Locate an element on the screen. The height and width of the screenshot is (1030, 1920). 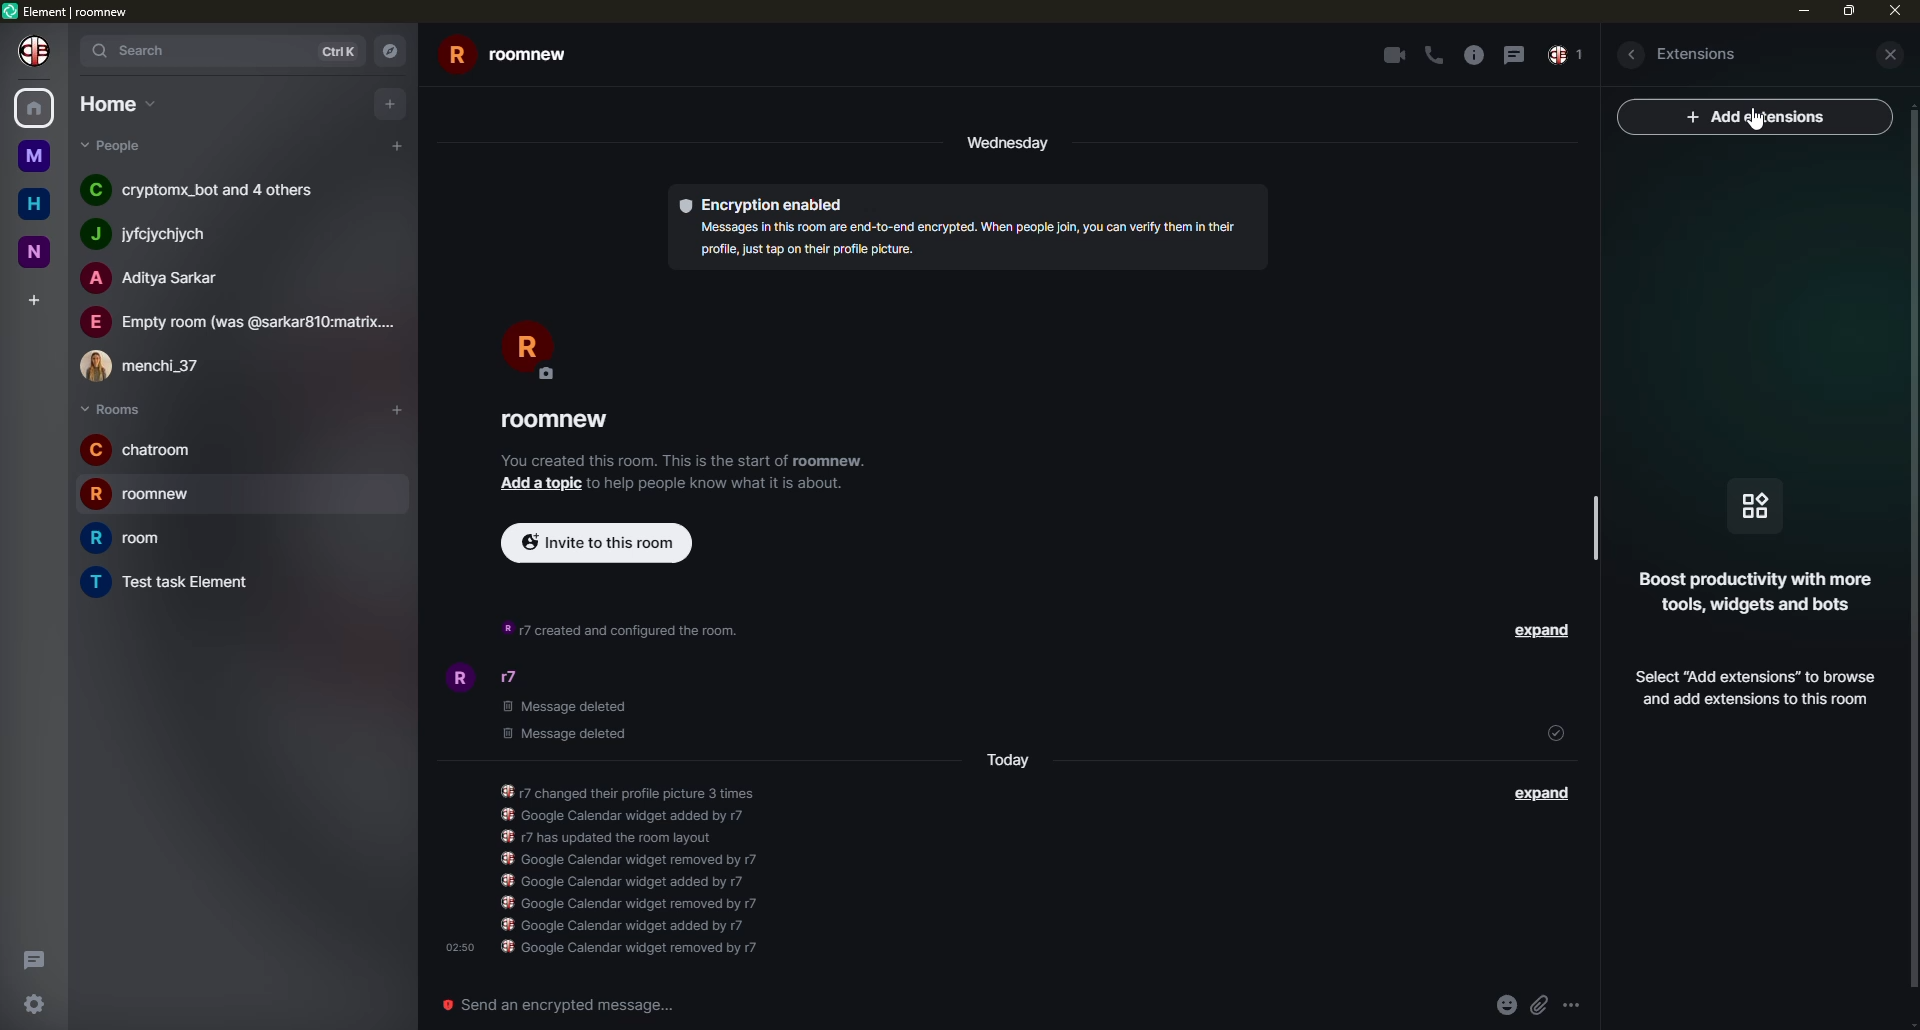
emoji is located at coordinates (1505, 1004).